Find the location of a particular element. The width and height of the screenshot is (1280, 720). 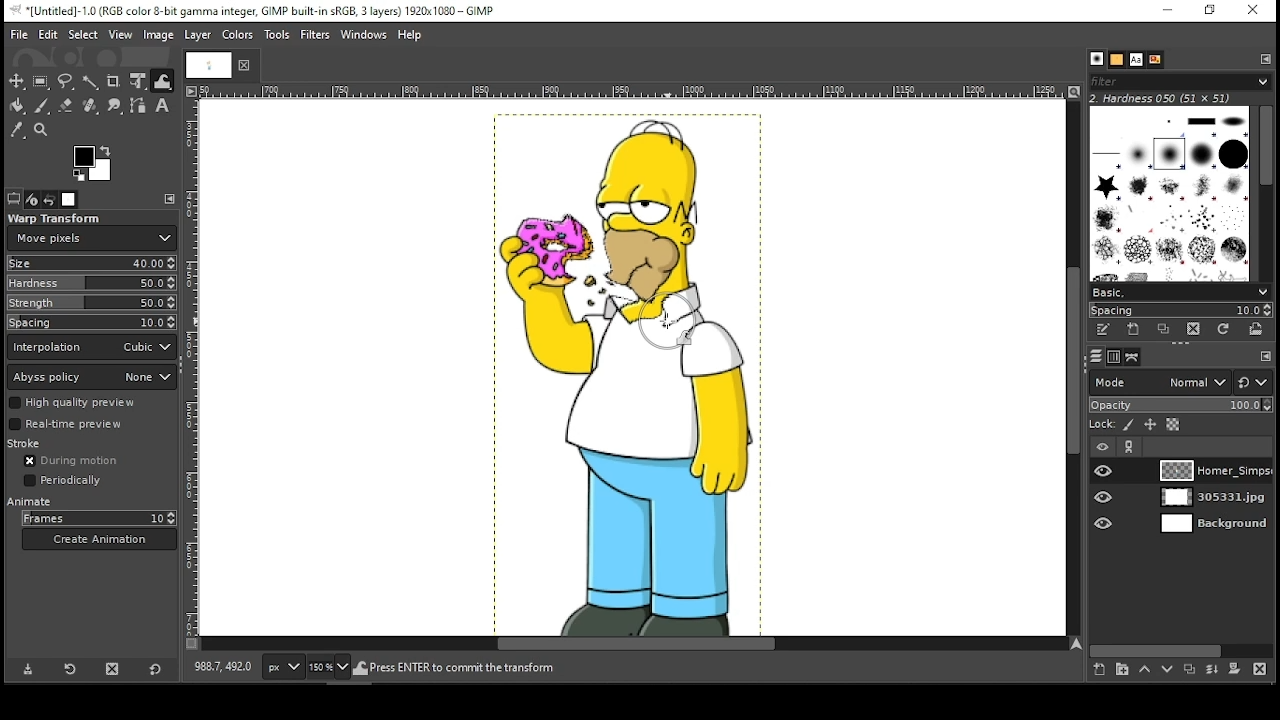

erase tool is located at coordinates (68, 103).